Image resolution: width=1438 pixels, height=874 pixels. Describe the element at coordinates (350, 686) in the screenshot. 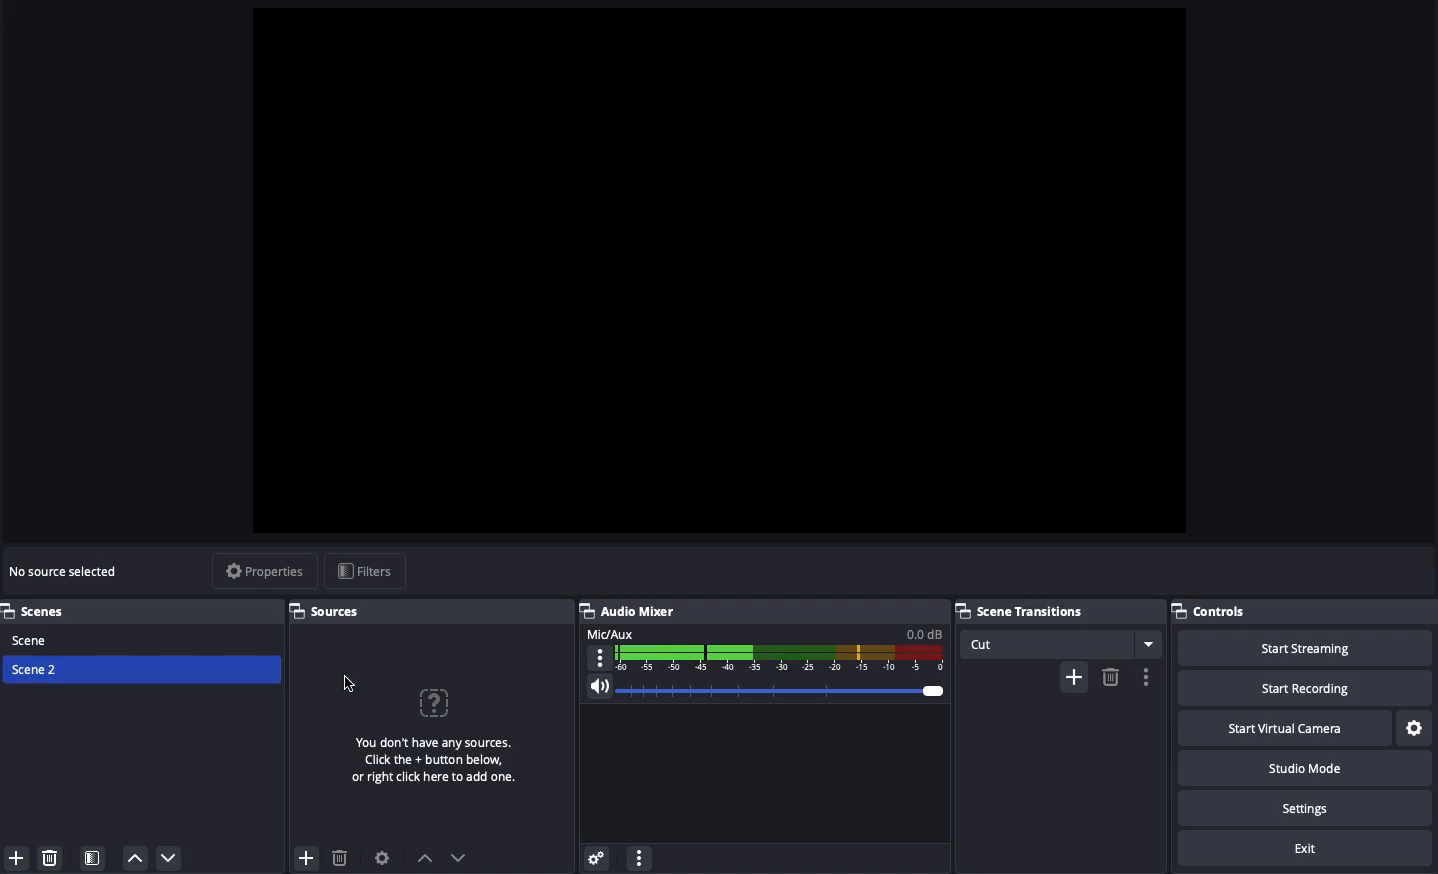

I see `Click` at that location.